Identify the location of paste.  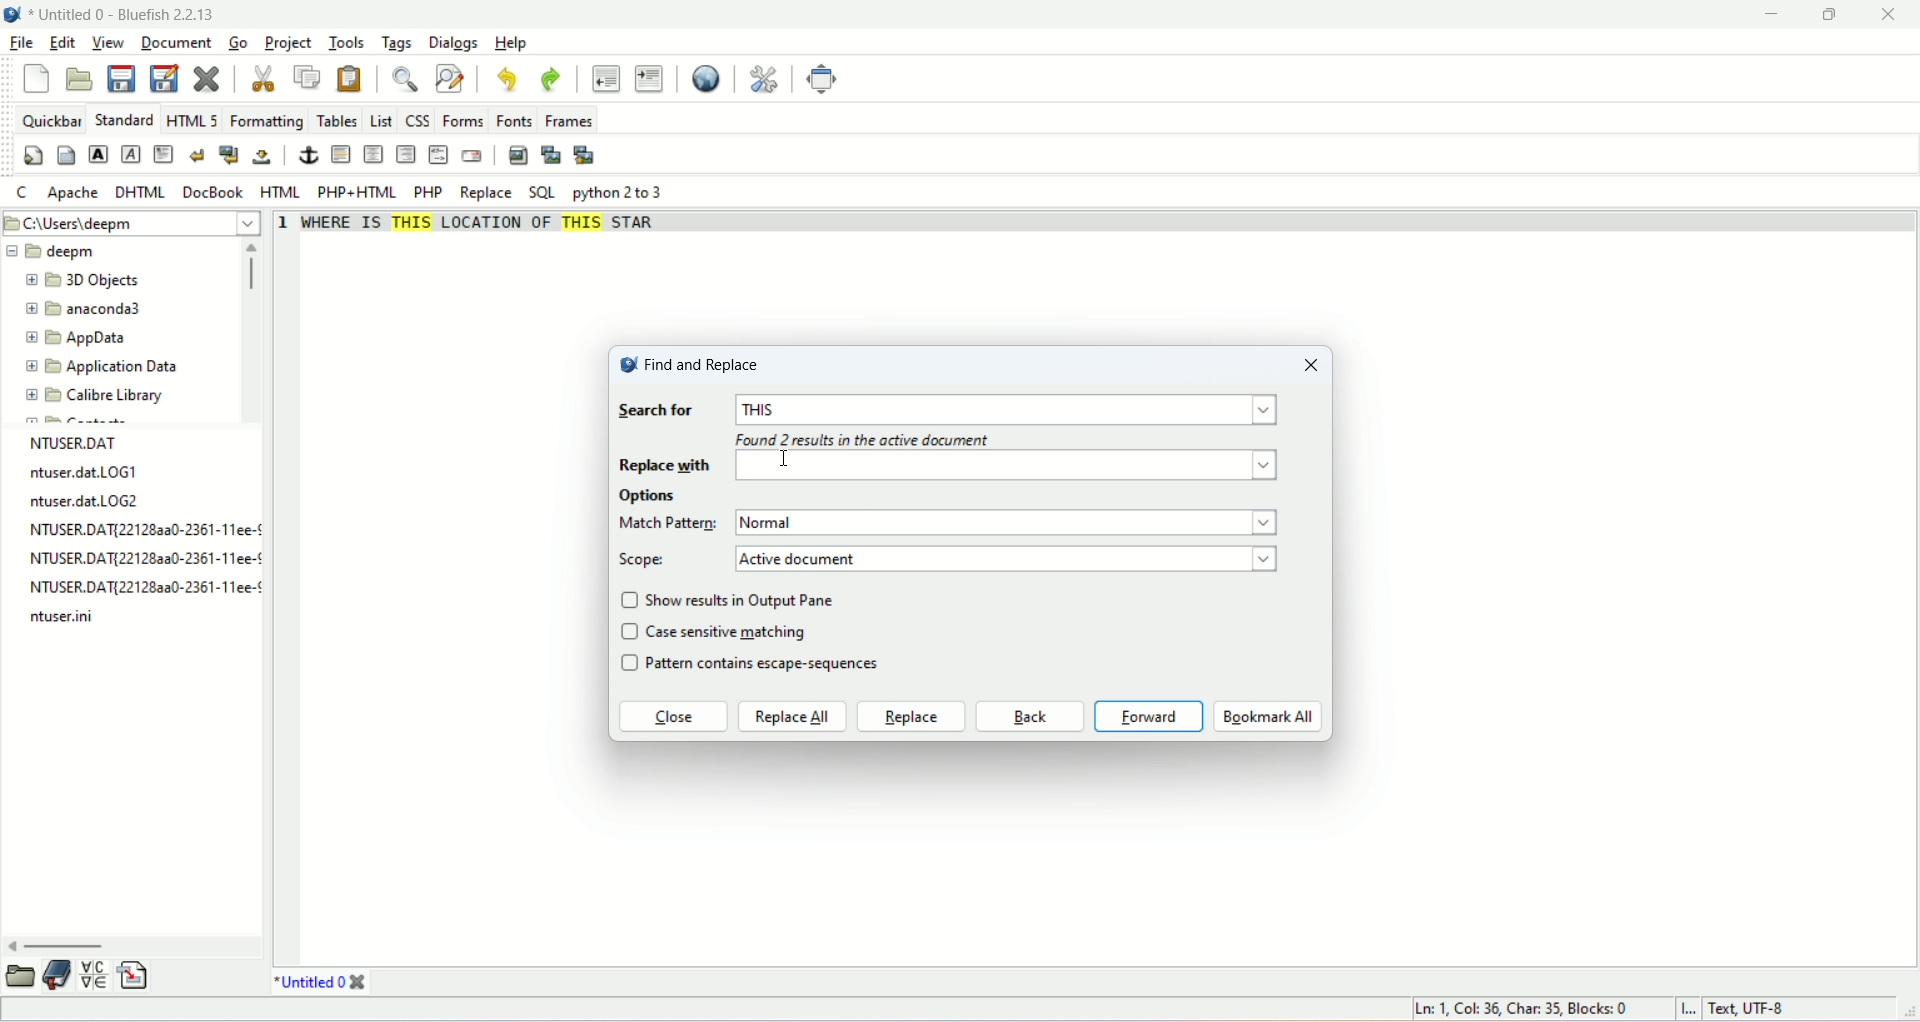
(350, 79).